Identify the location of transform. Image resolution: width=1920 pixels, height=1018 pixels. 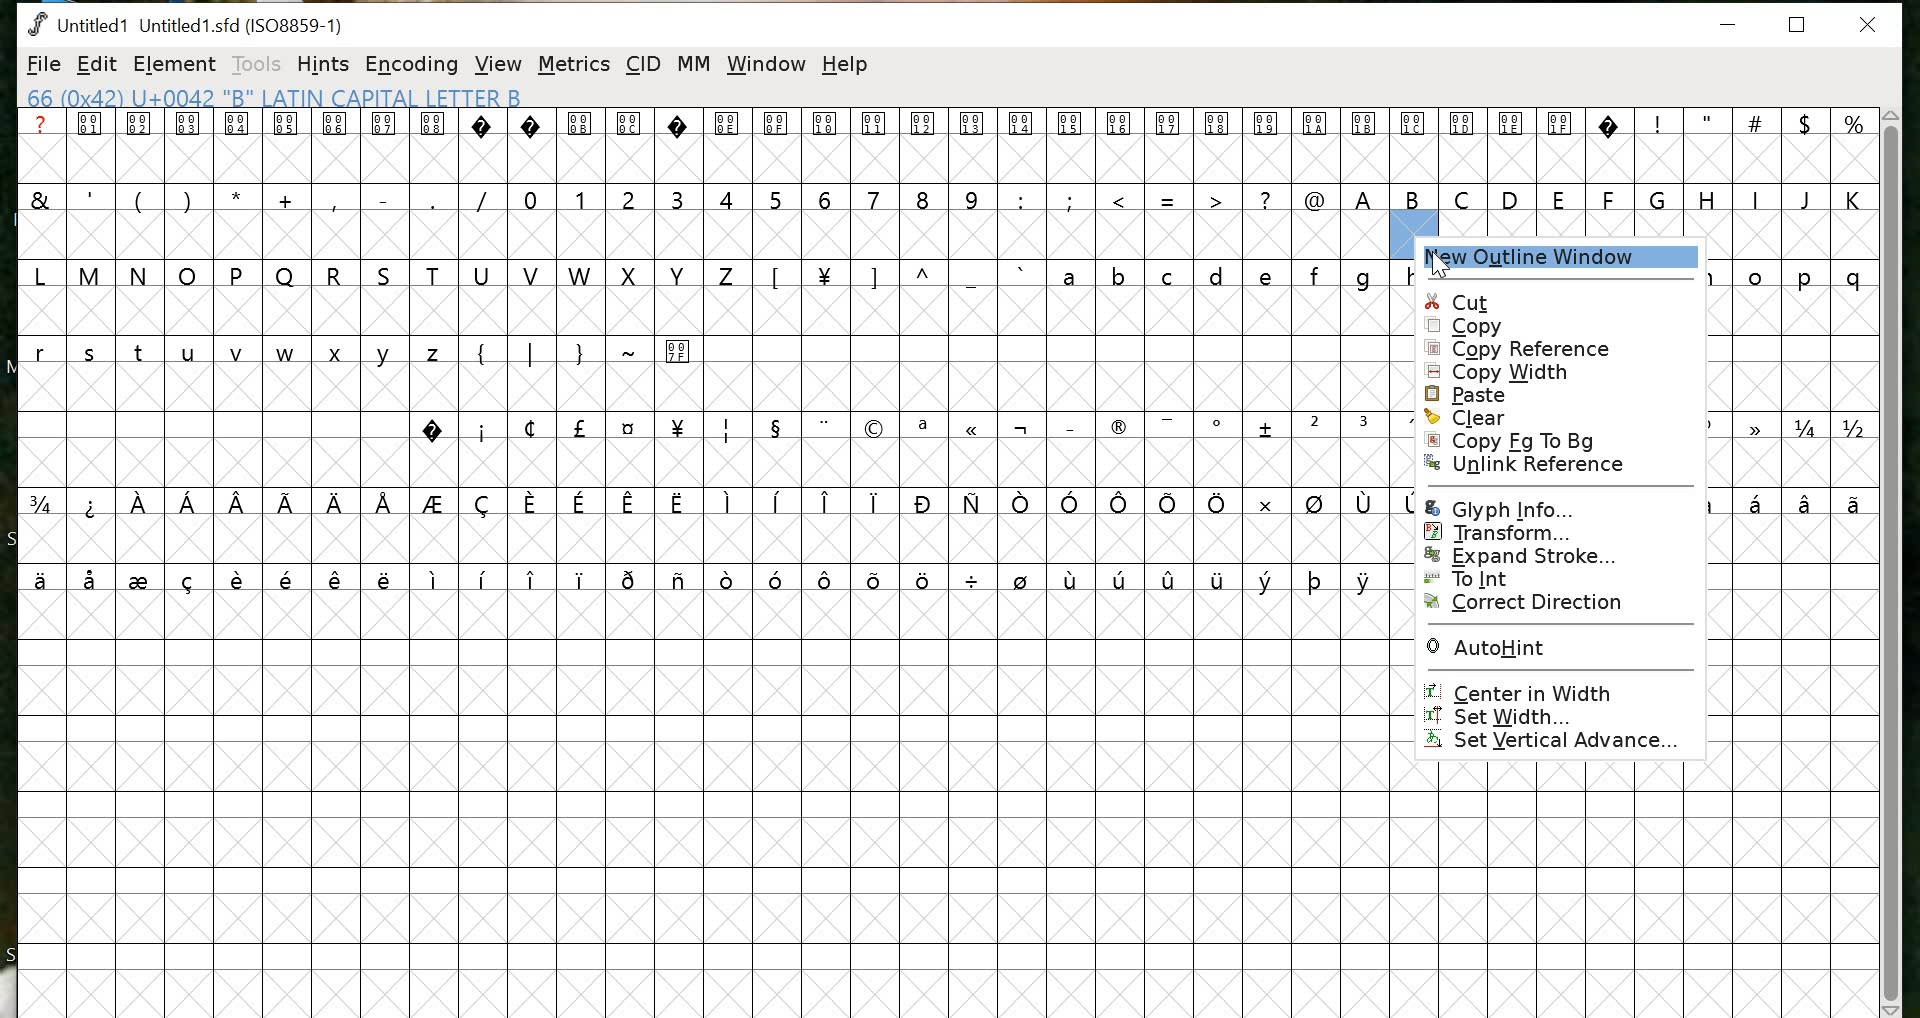
(1556, 534).